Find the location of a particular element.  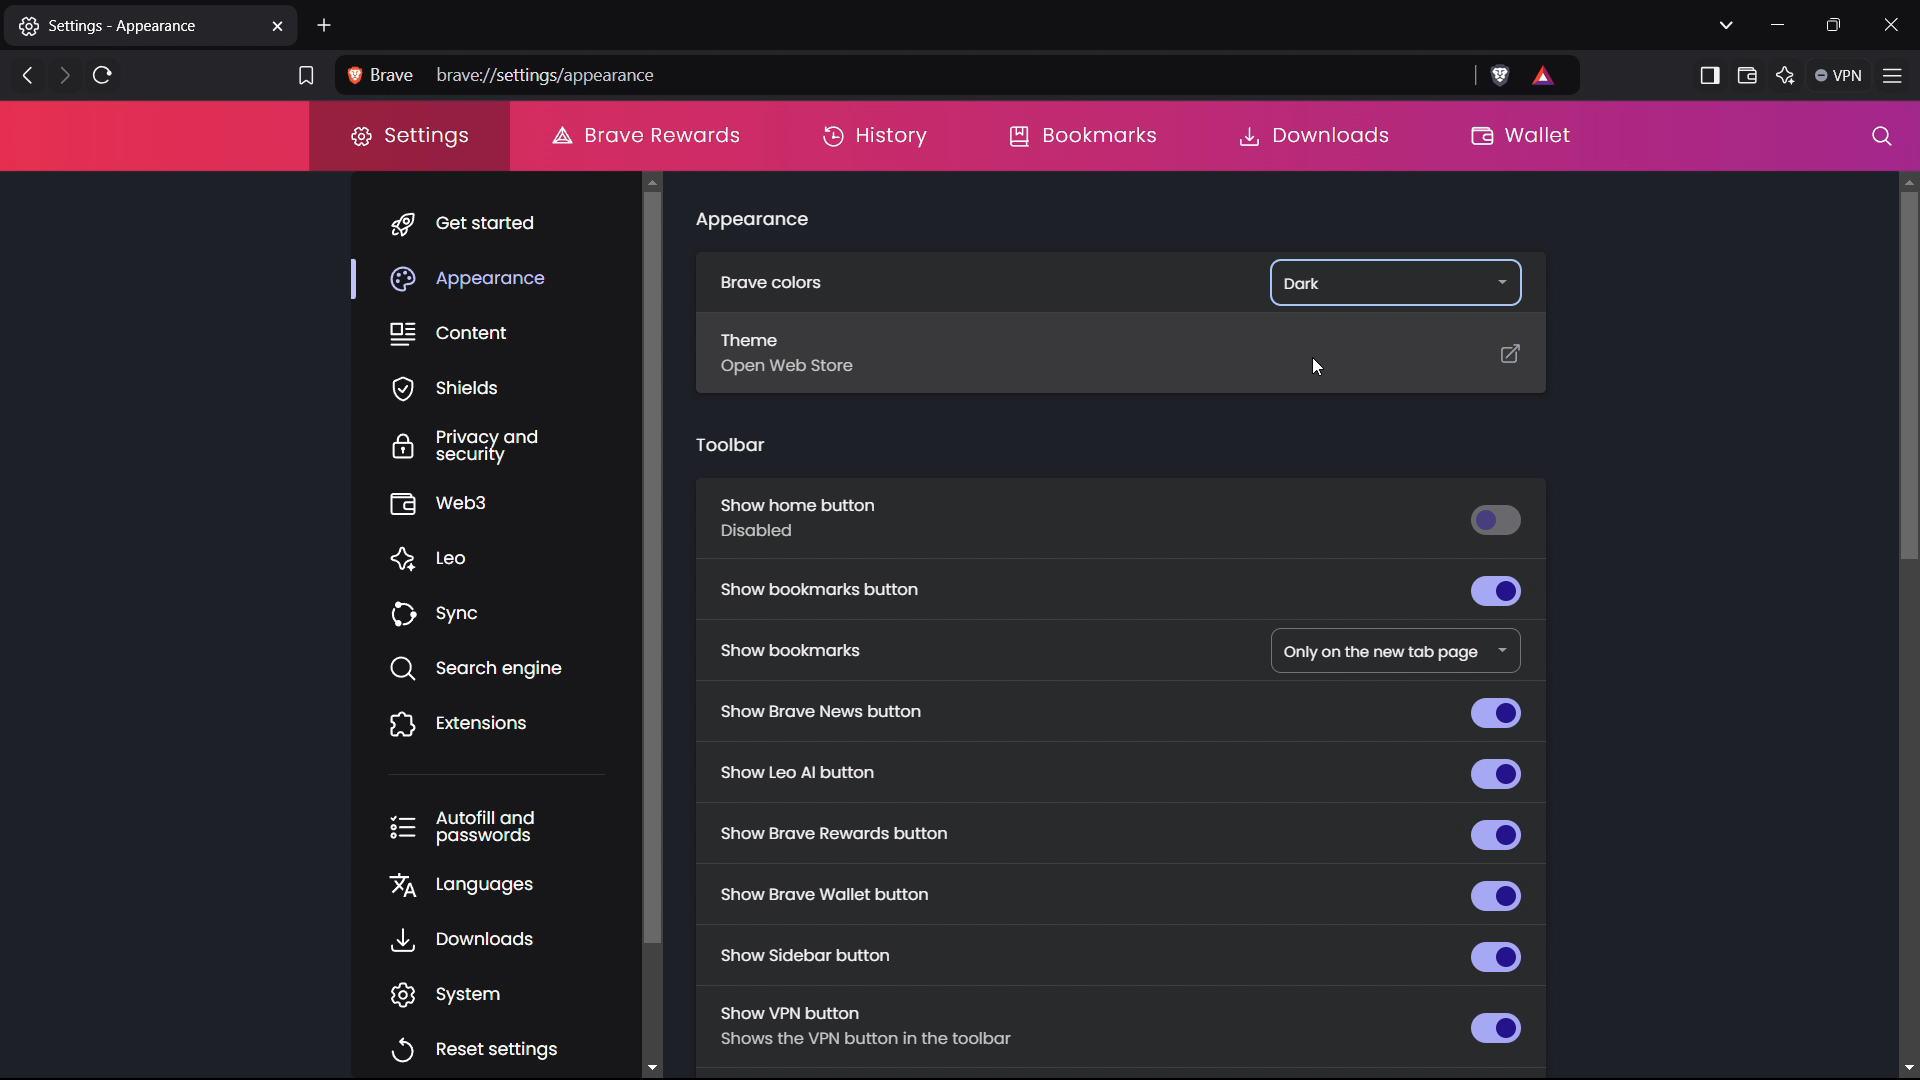

scroll up is located at coordinates (662, 181).